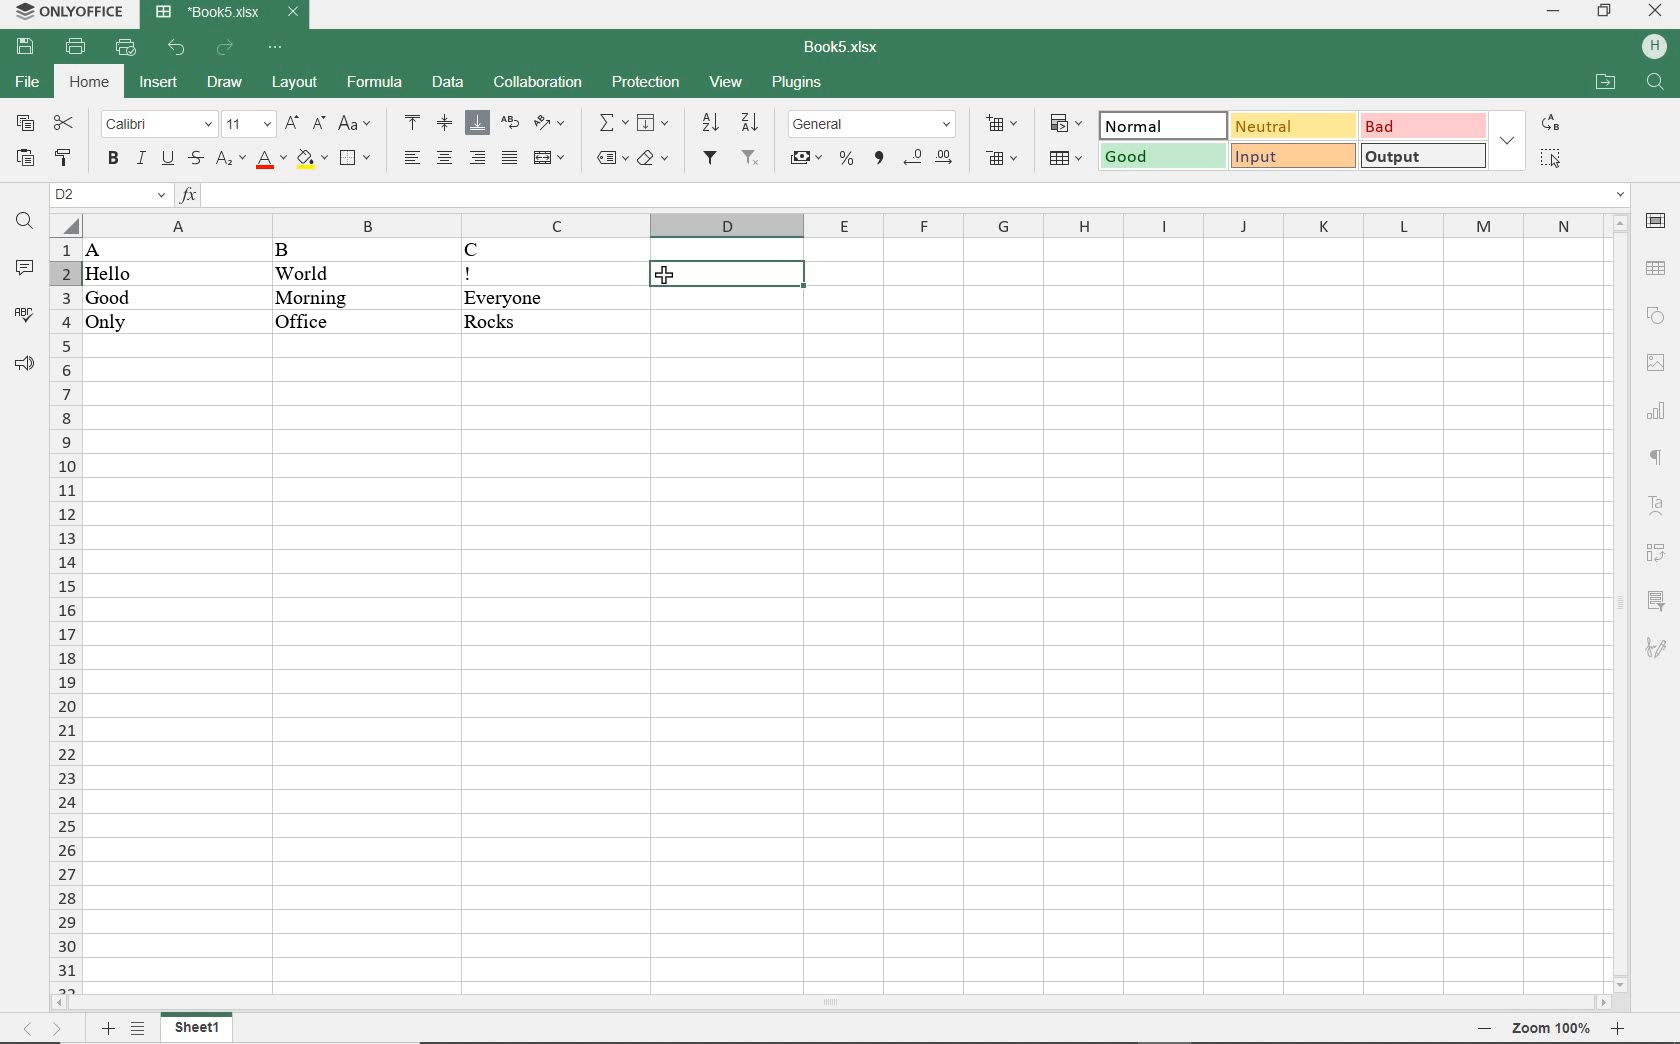 Image resolution: width=1680 pixels, height=1044 pixels. What do you see at coordinates (1656, 504) in the screenshot?
I see `text art` at bounding box center [1656, 504].